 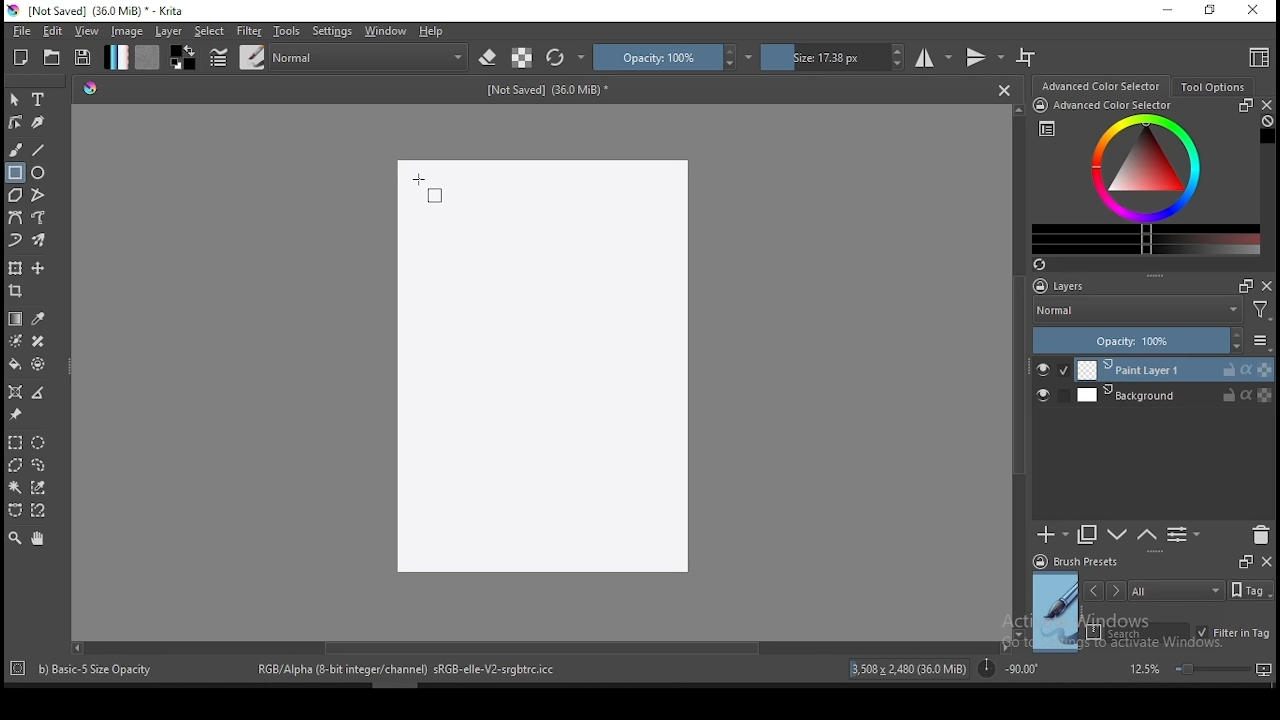 What do you see at coordinates (1245, 561) in the screenshot?
I see `Frames` at bounding box center [1245, 561].